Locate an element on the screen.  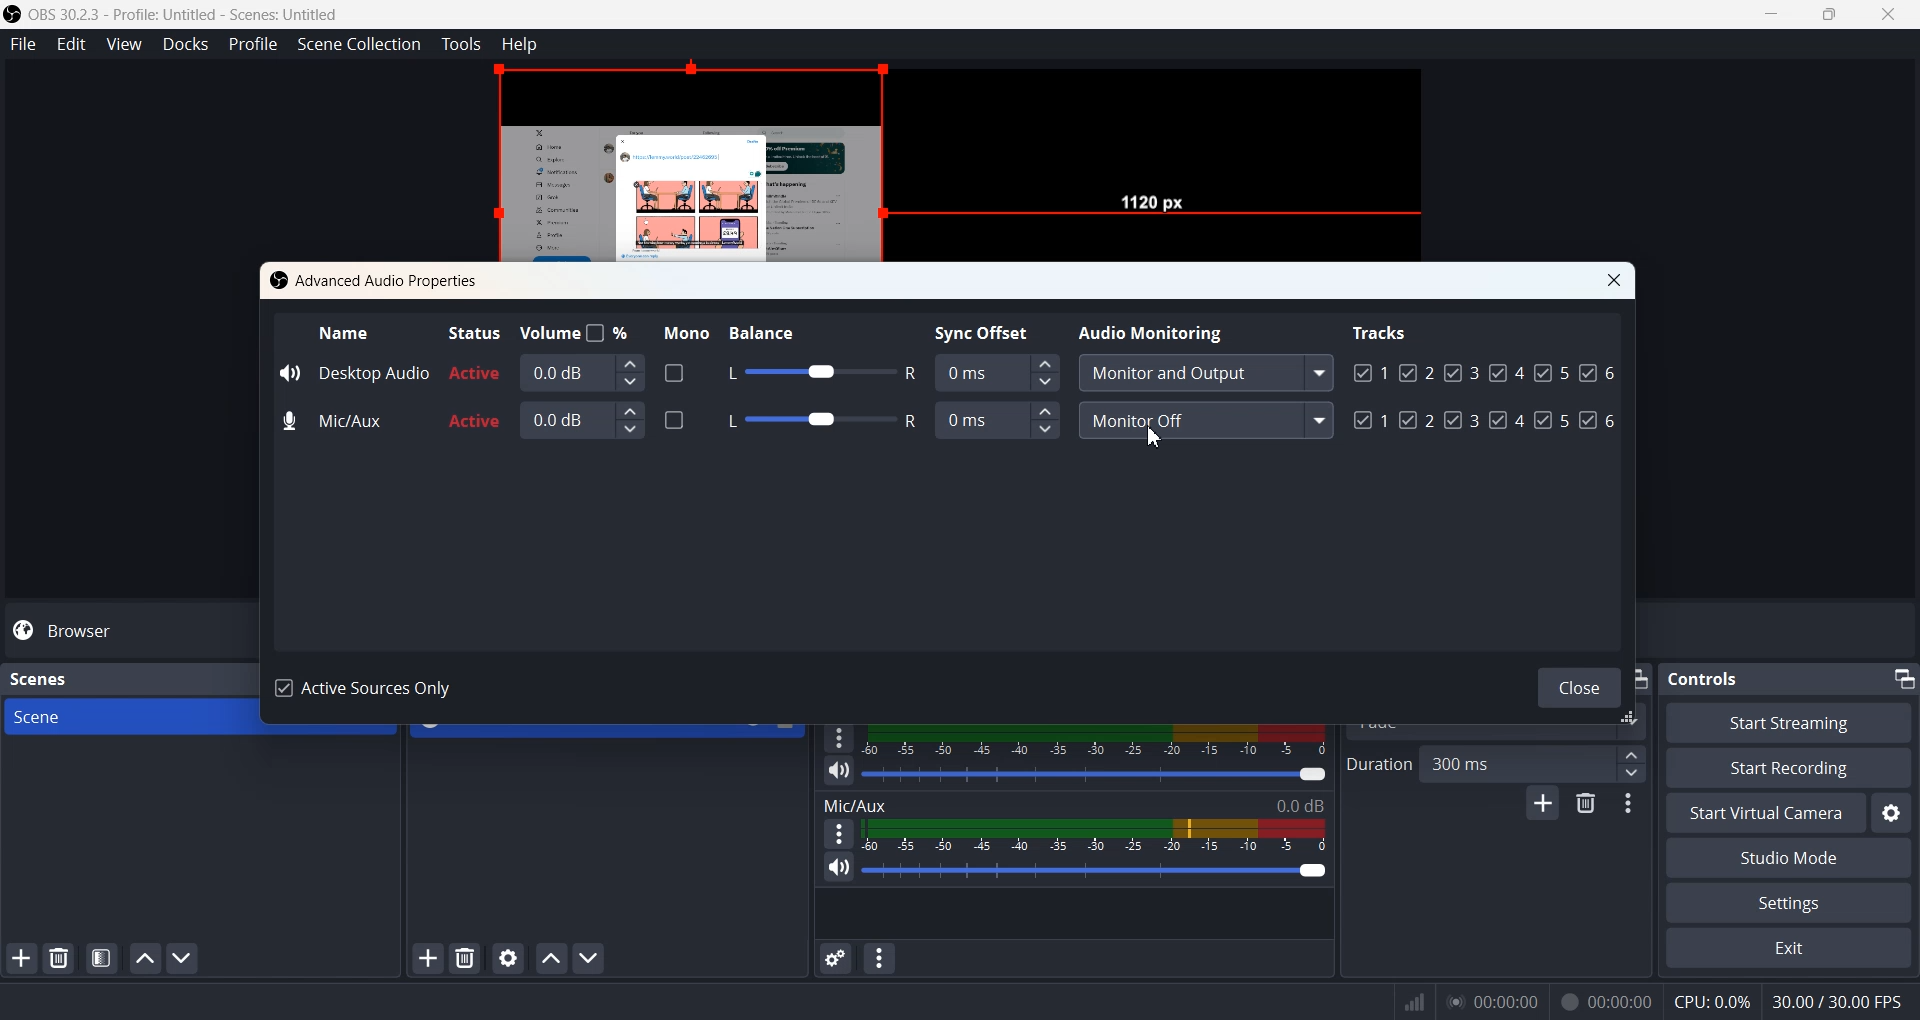
Volume is located at coordinates (577, 331).